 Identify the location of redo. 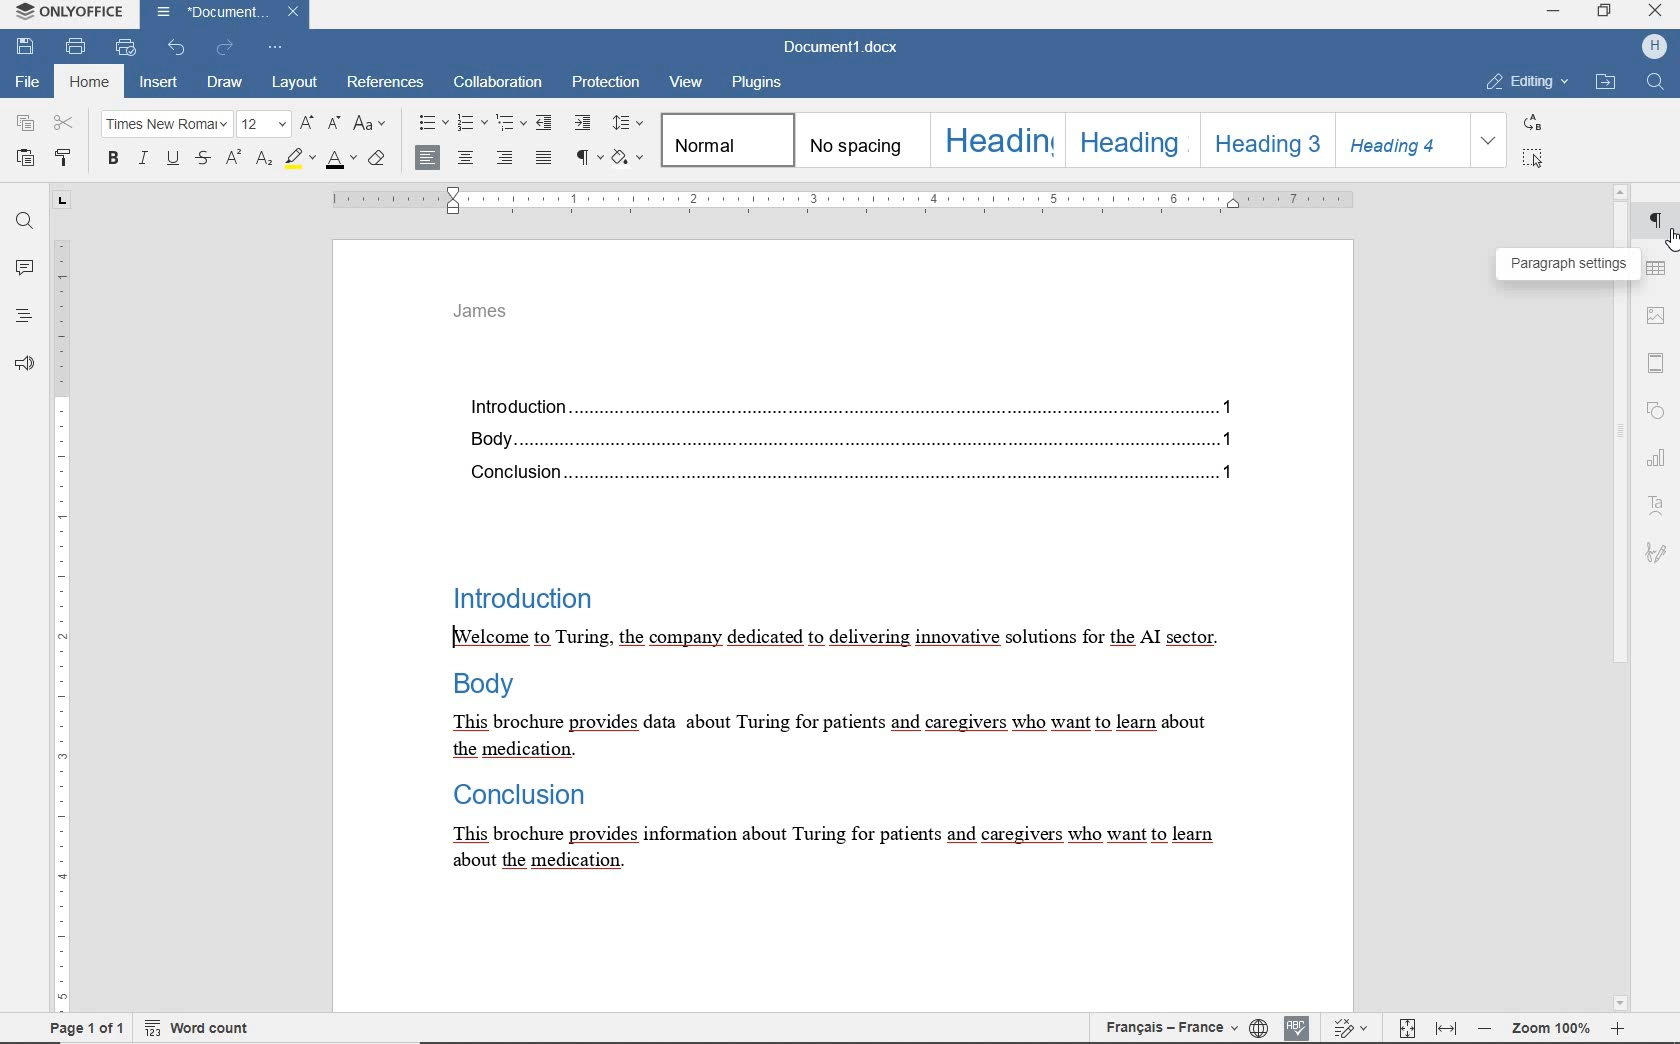
(225, 47).